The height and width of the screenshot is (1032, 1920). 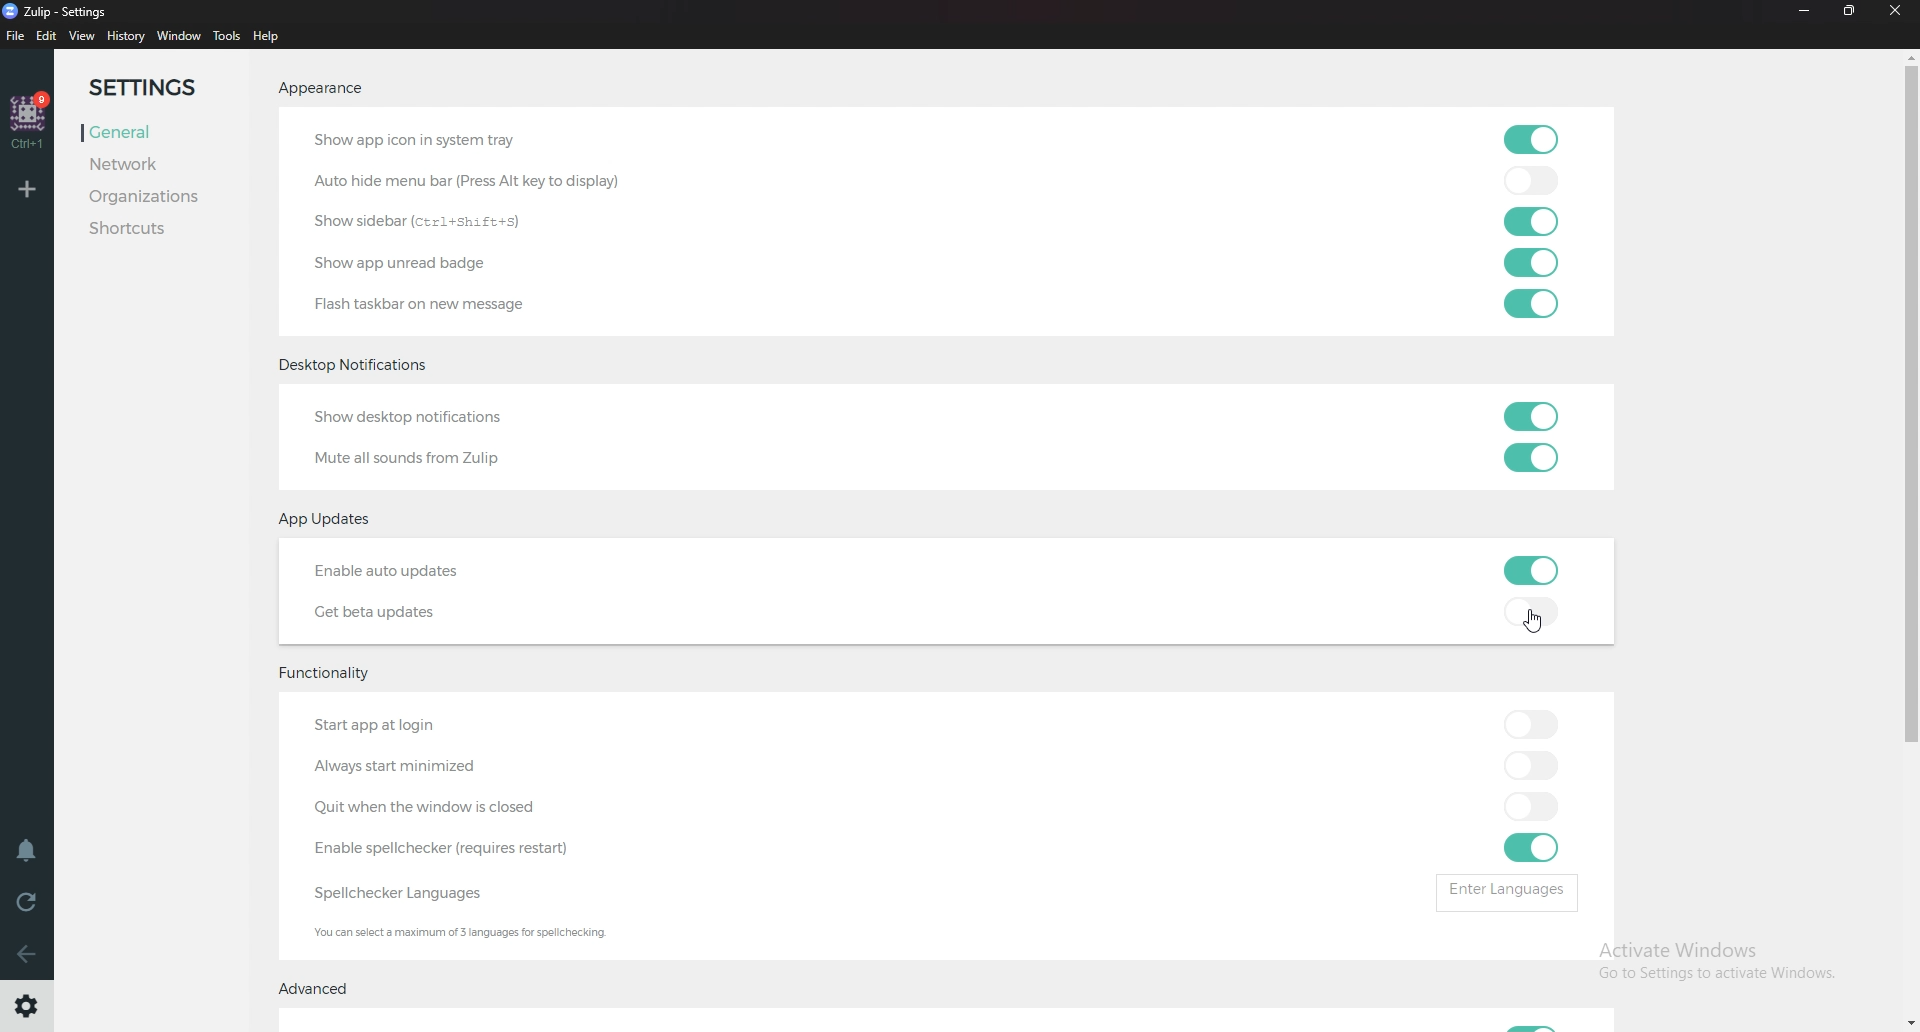 I want to click on toggle, so click(x=1533, y=612).